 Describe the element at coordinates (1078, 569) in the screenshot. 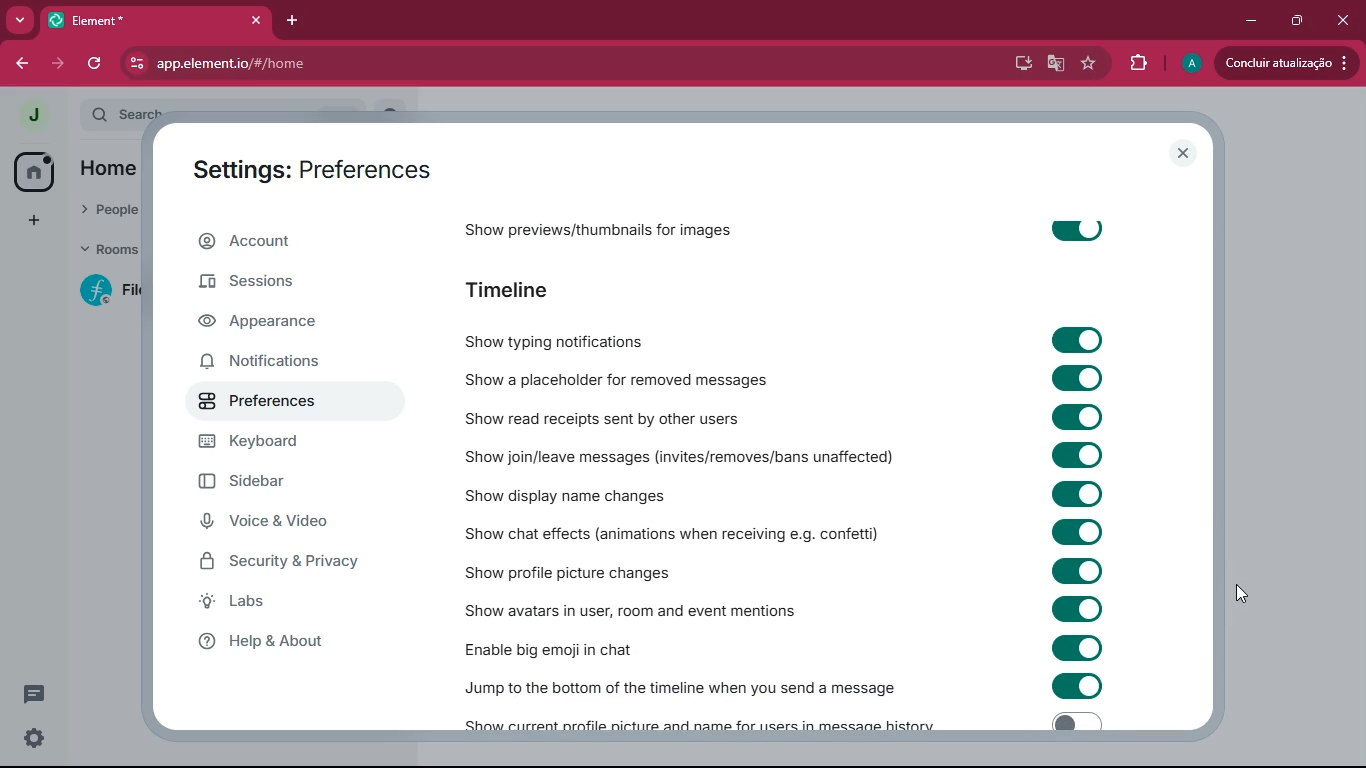

I see `toggle on ` at that location.